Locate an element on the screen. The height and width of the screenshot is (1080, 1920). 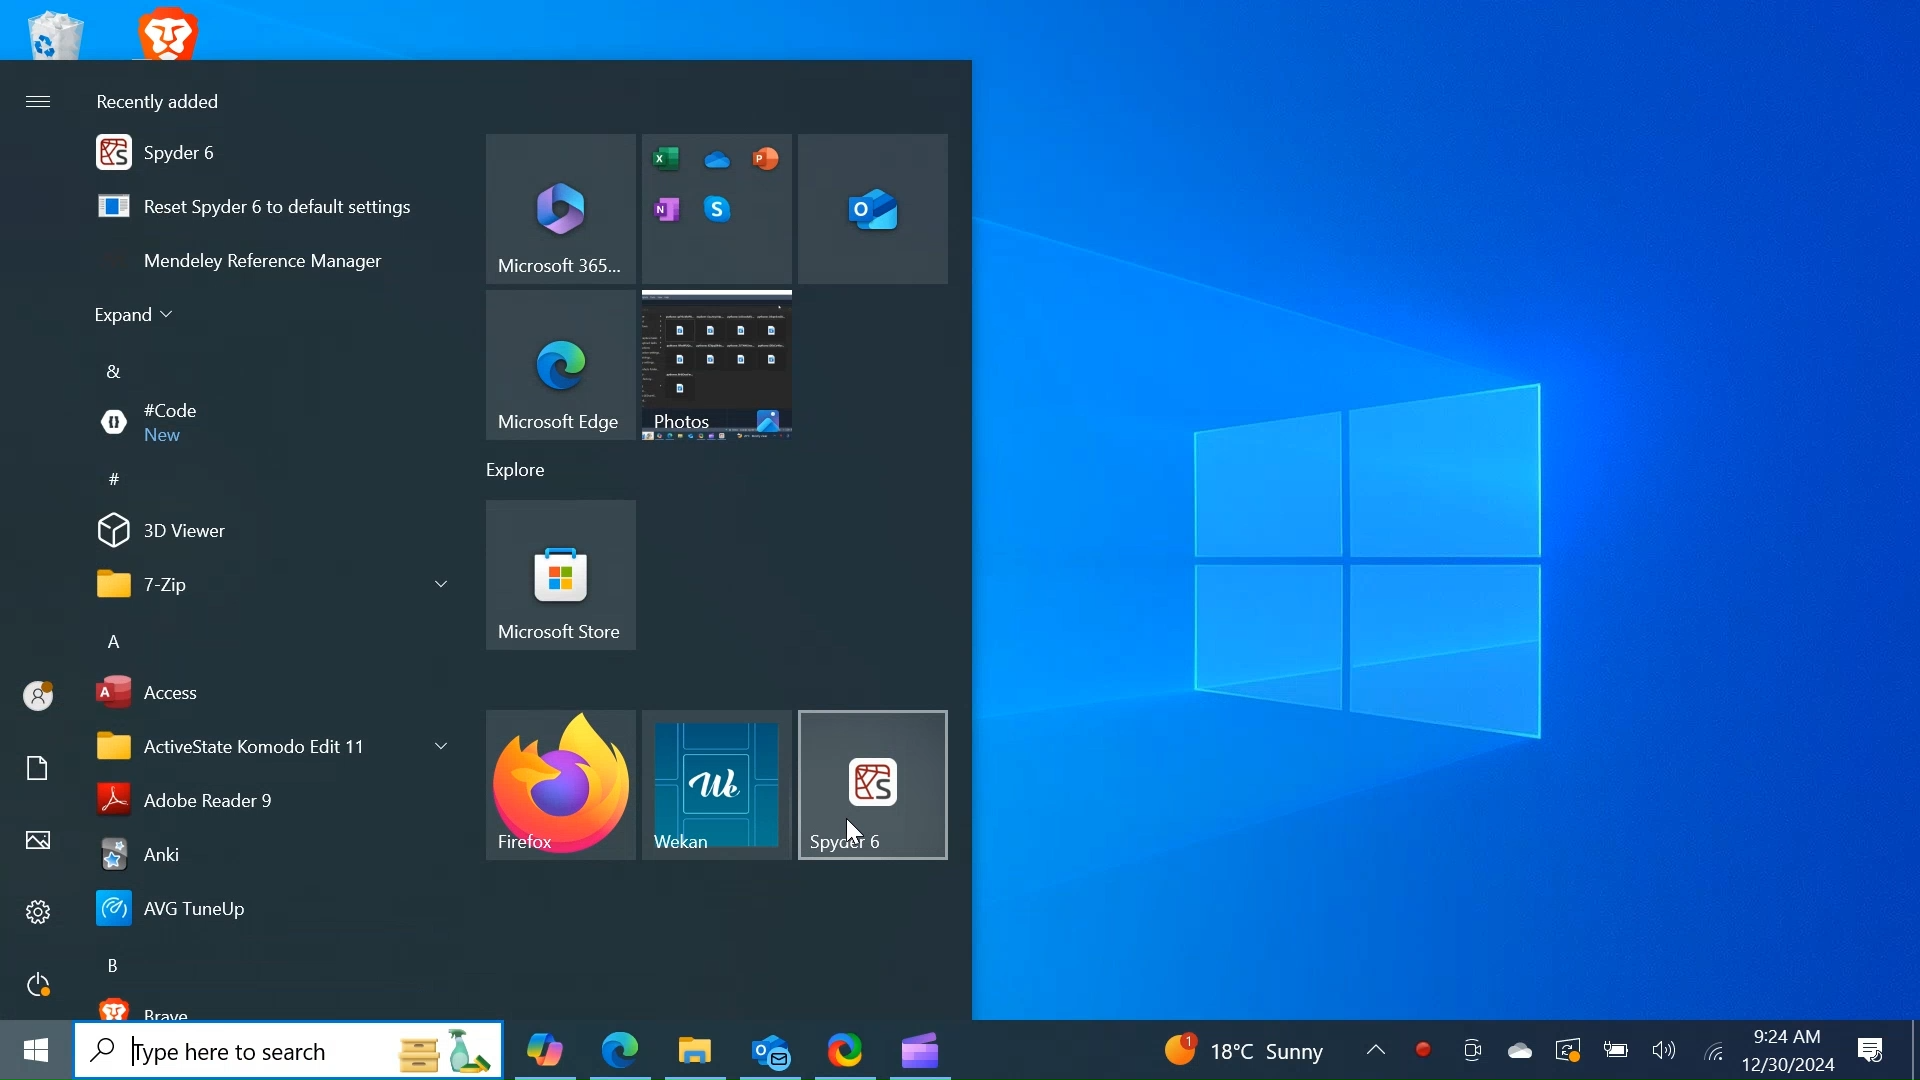
ActiveState Komodo Edit 11 is located at coordinates (268, 745).